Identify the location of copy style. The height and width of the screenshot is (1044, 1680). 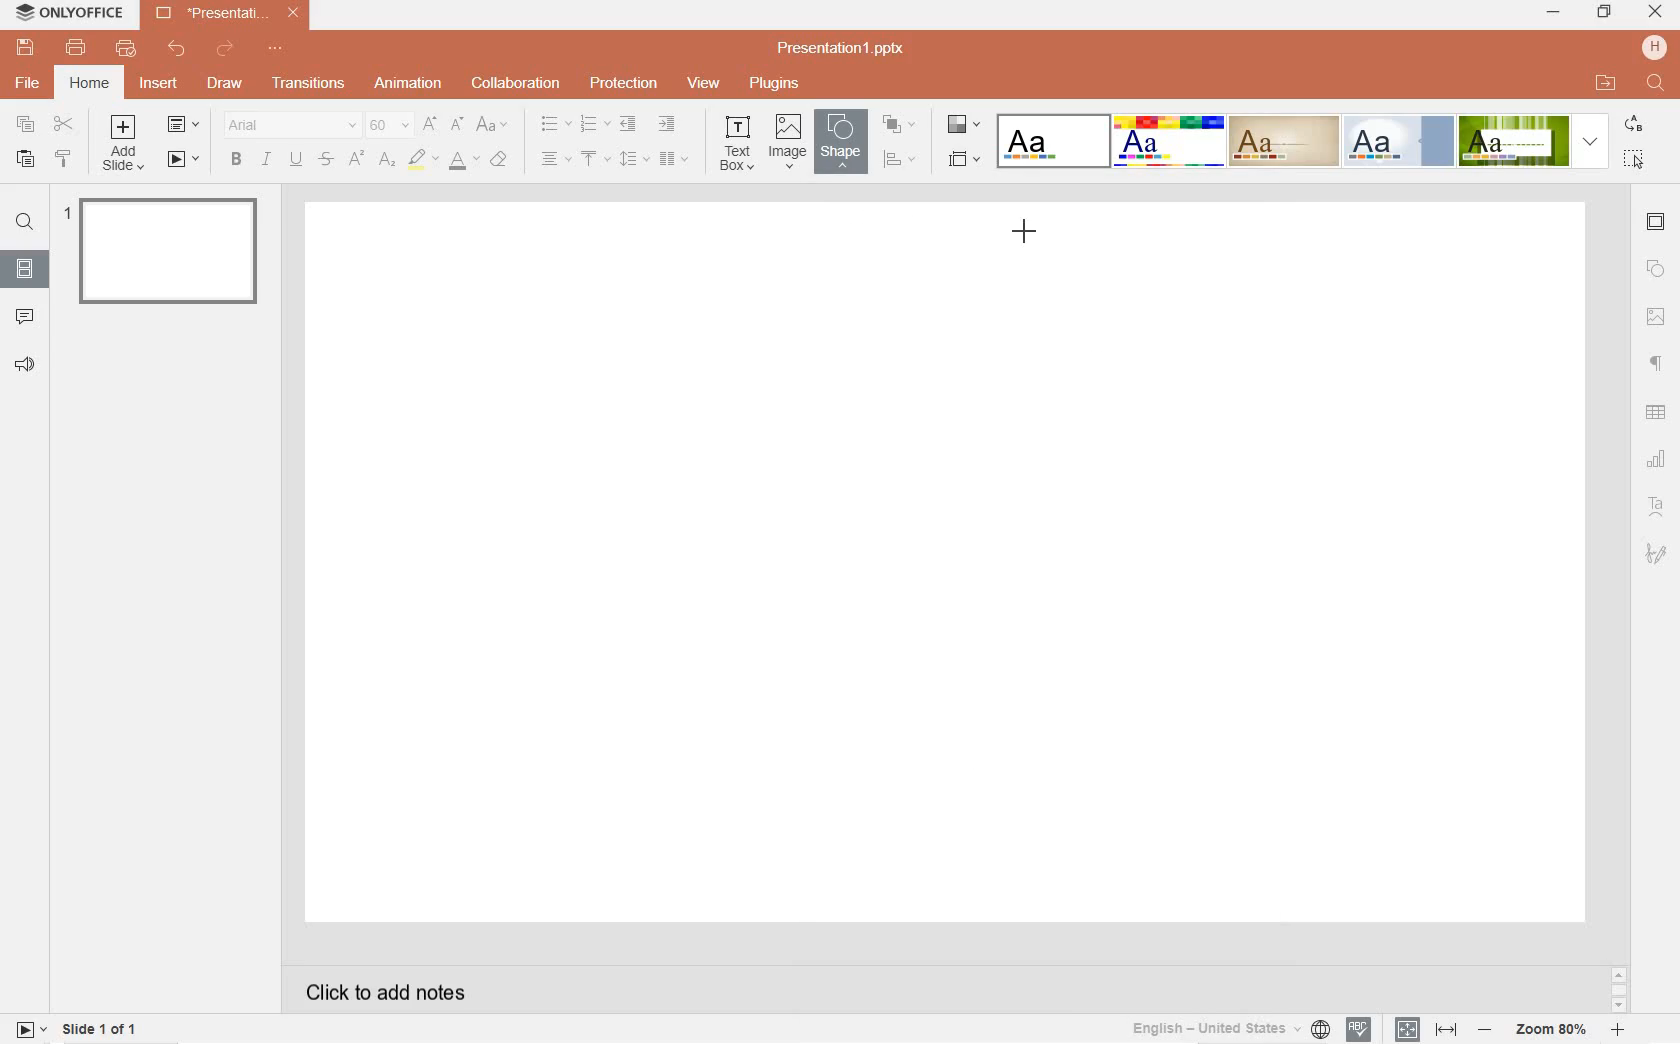
(65, 161).